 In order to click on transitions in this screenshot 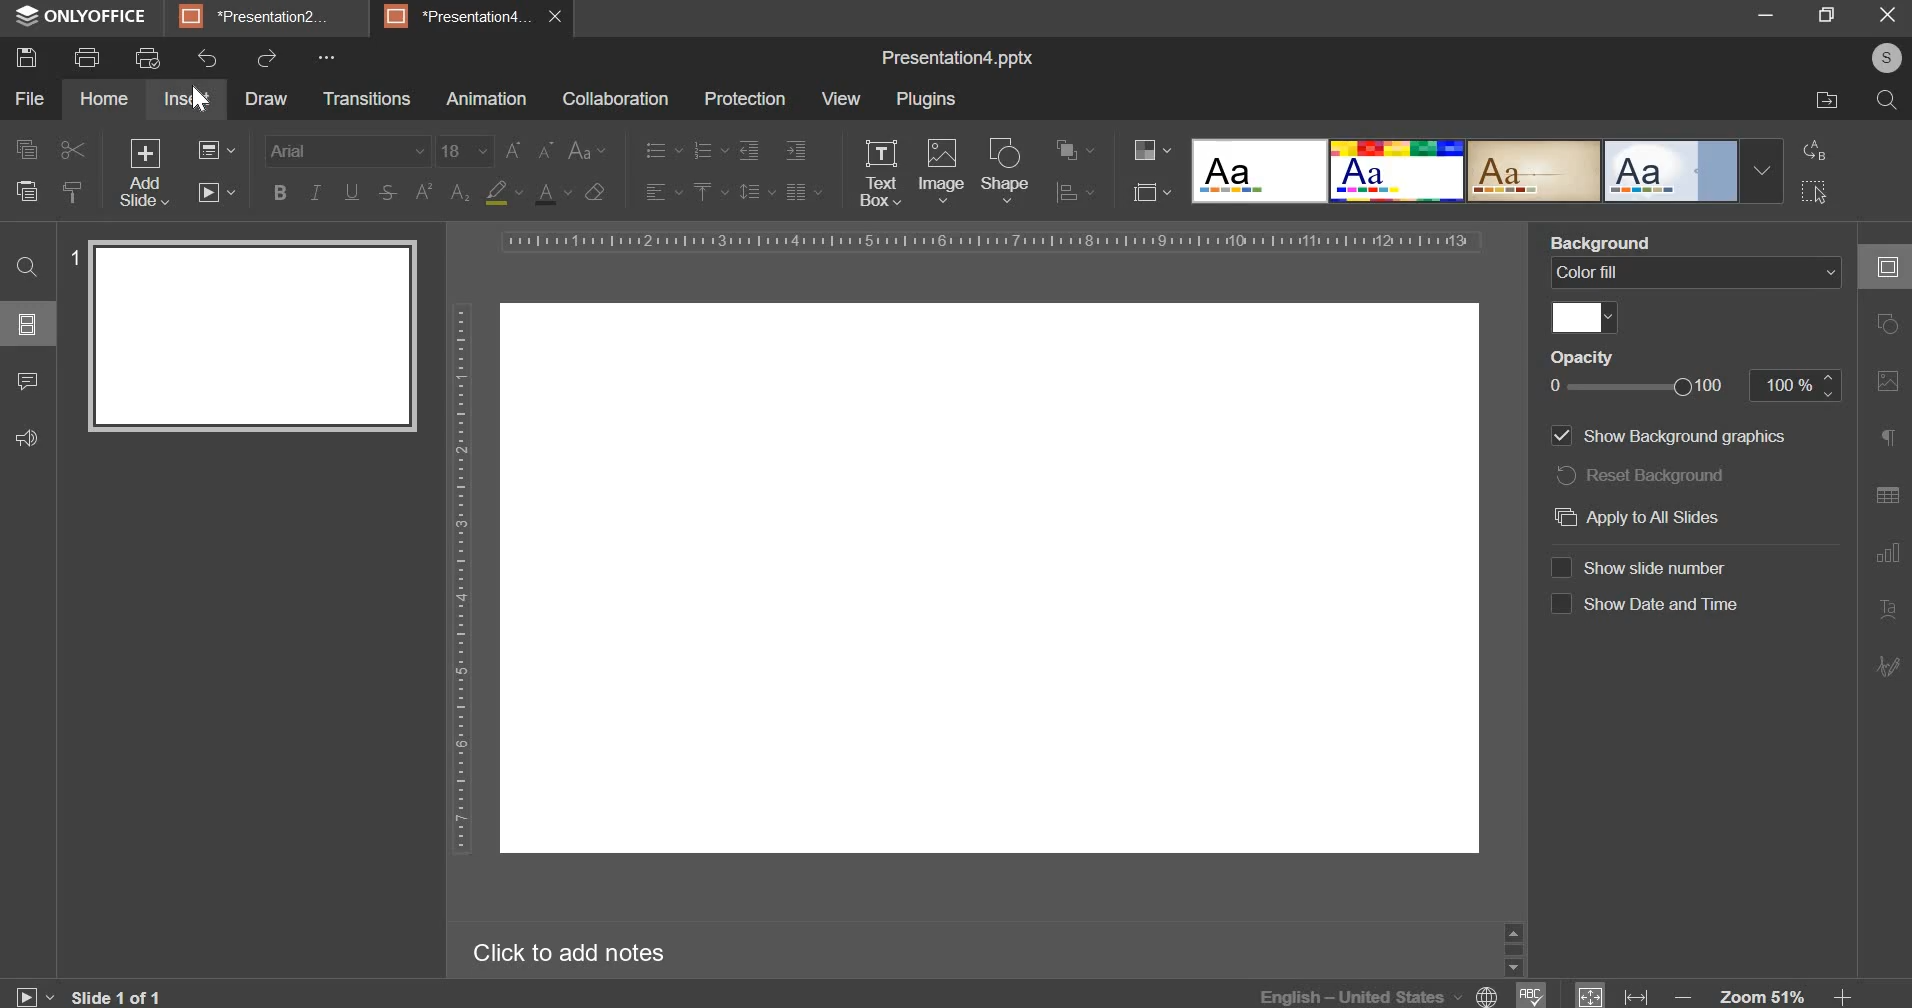, I will do `click(367, 99)`.